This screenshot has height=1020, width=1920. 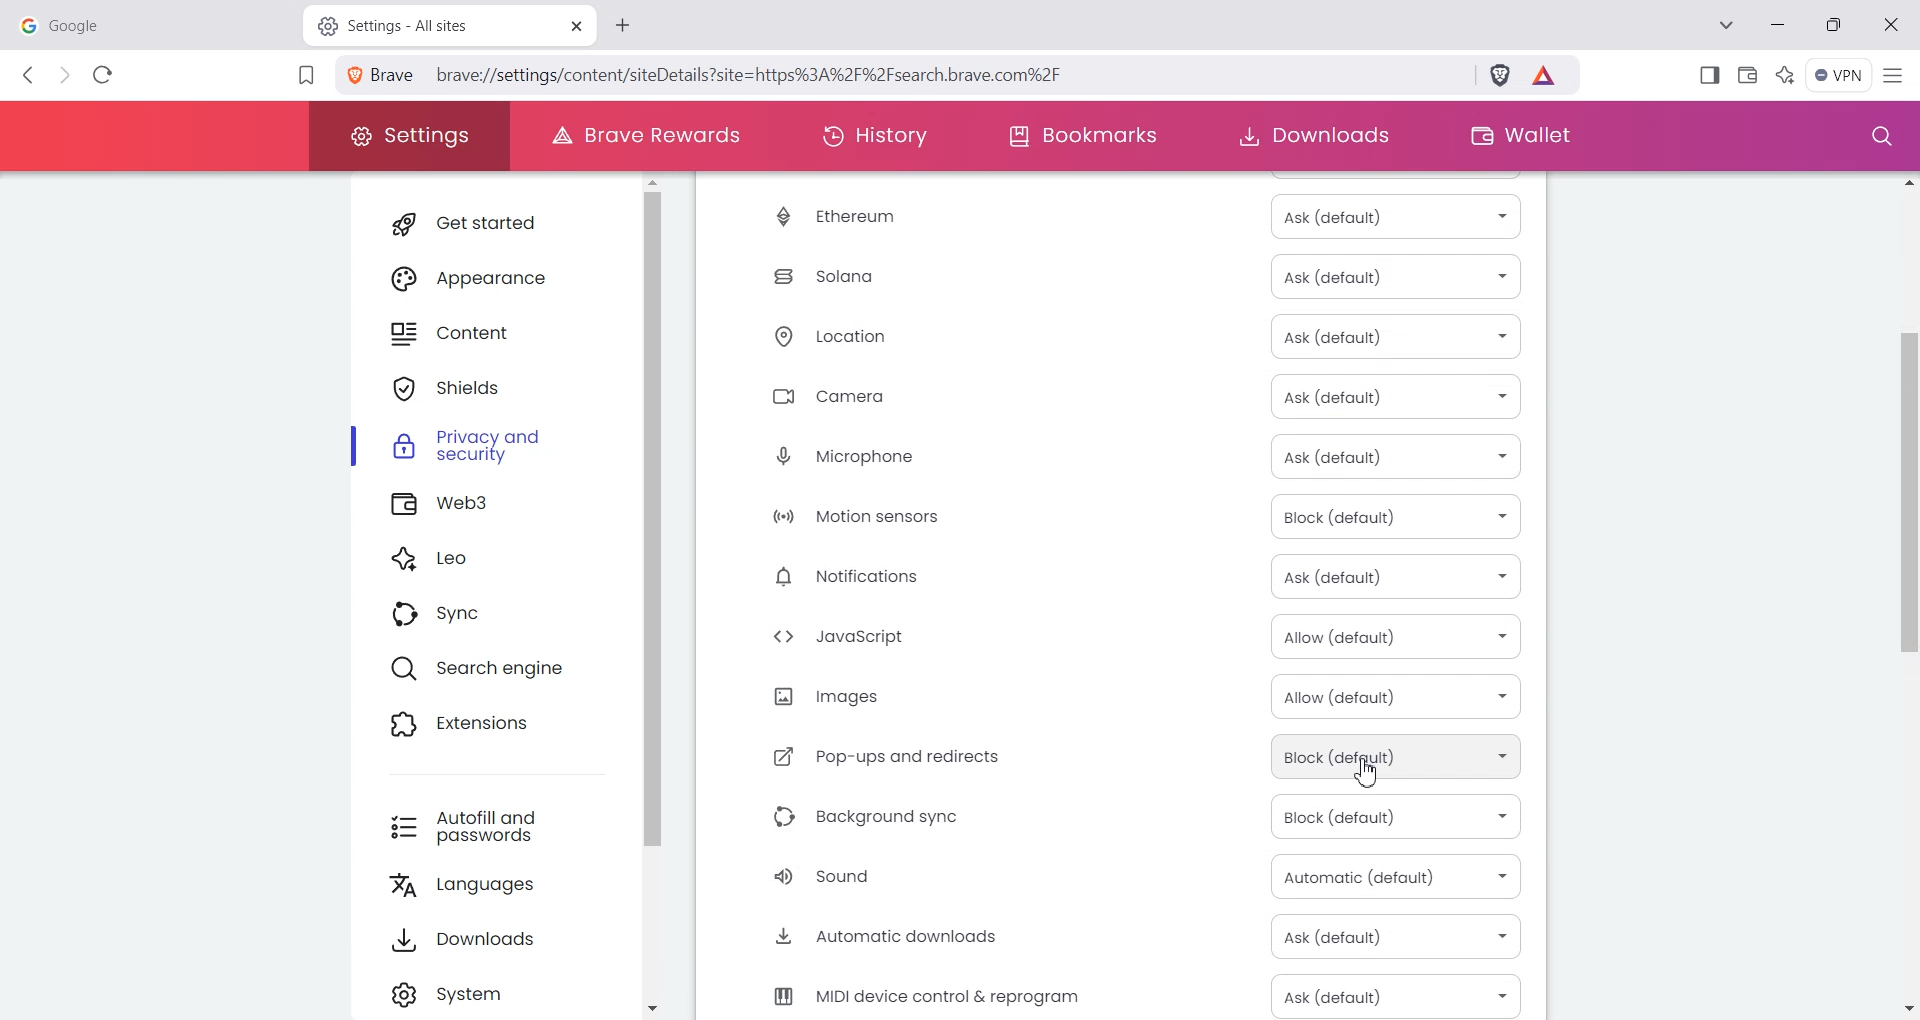 What do you see at coordinates (305, 77) in the screenshot?
I see `Bookmark` at bounding box center [305, 77].